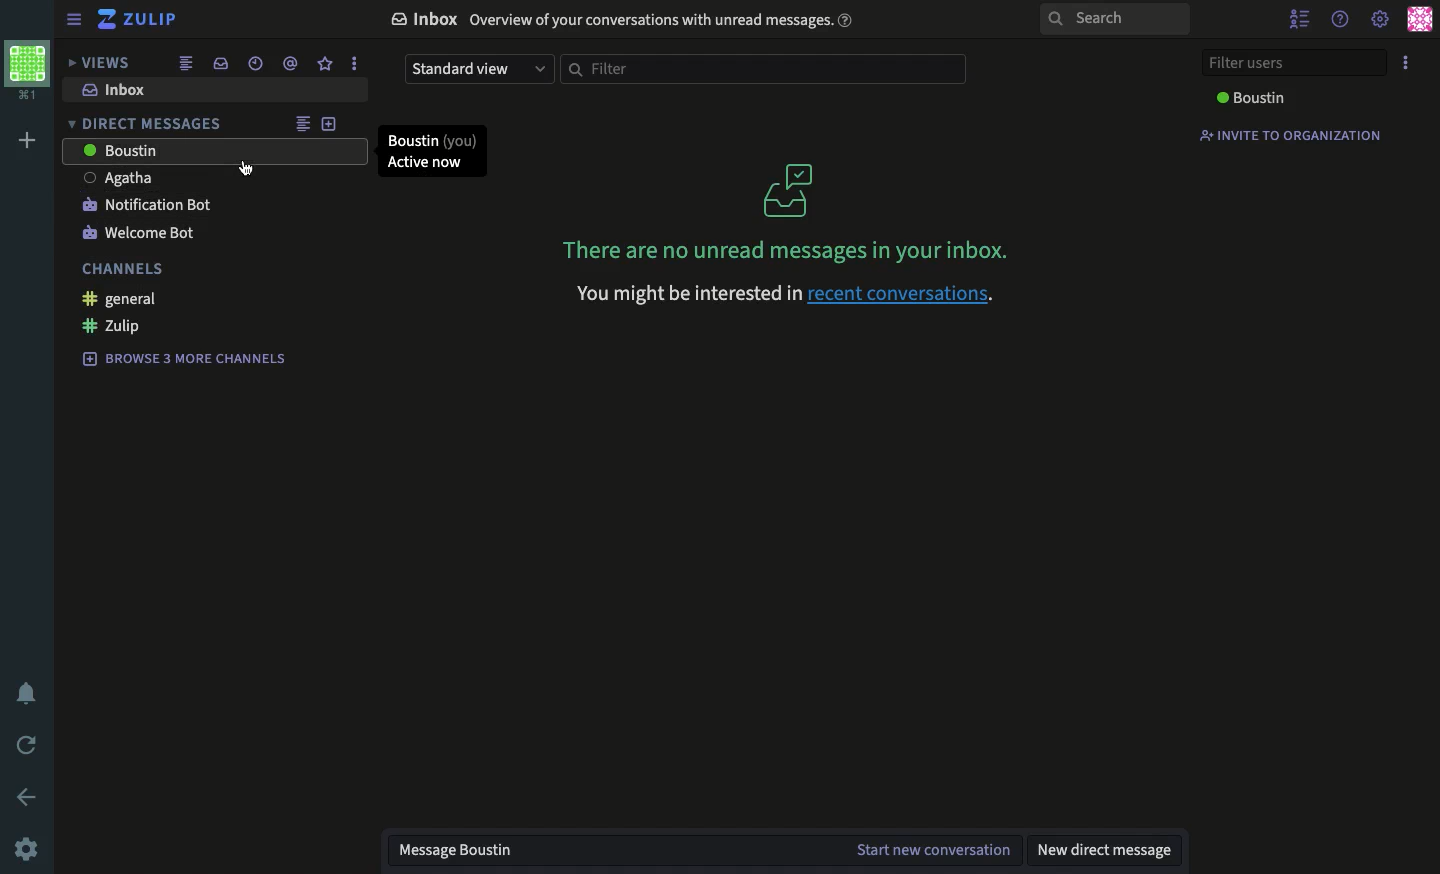 The width and height of the screenshot is (1440, 874). What do you see at coordinates (184, 360) in the screenshot?
I see `browse 3 more channels` at bounding box center [184, 360].